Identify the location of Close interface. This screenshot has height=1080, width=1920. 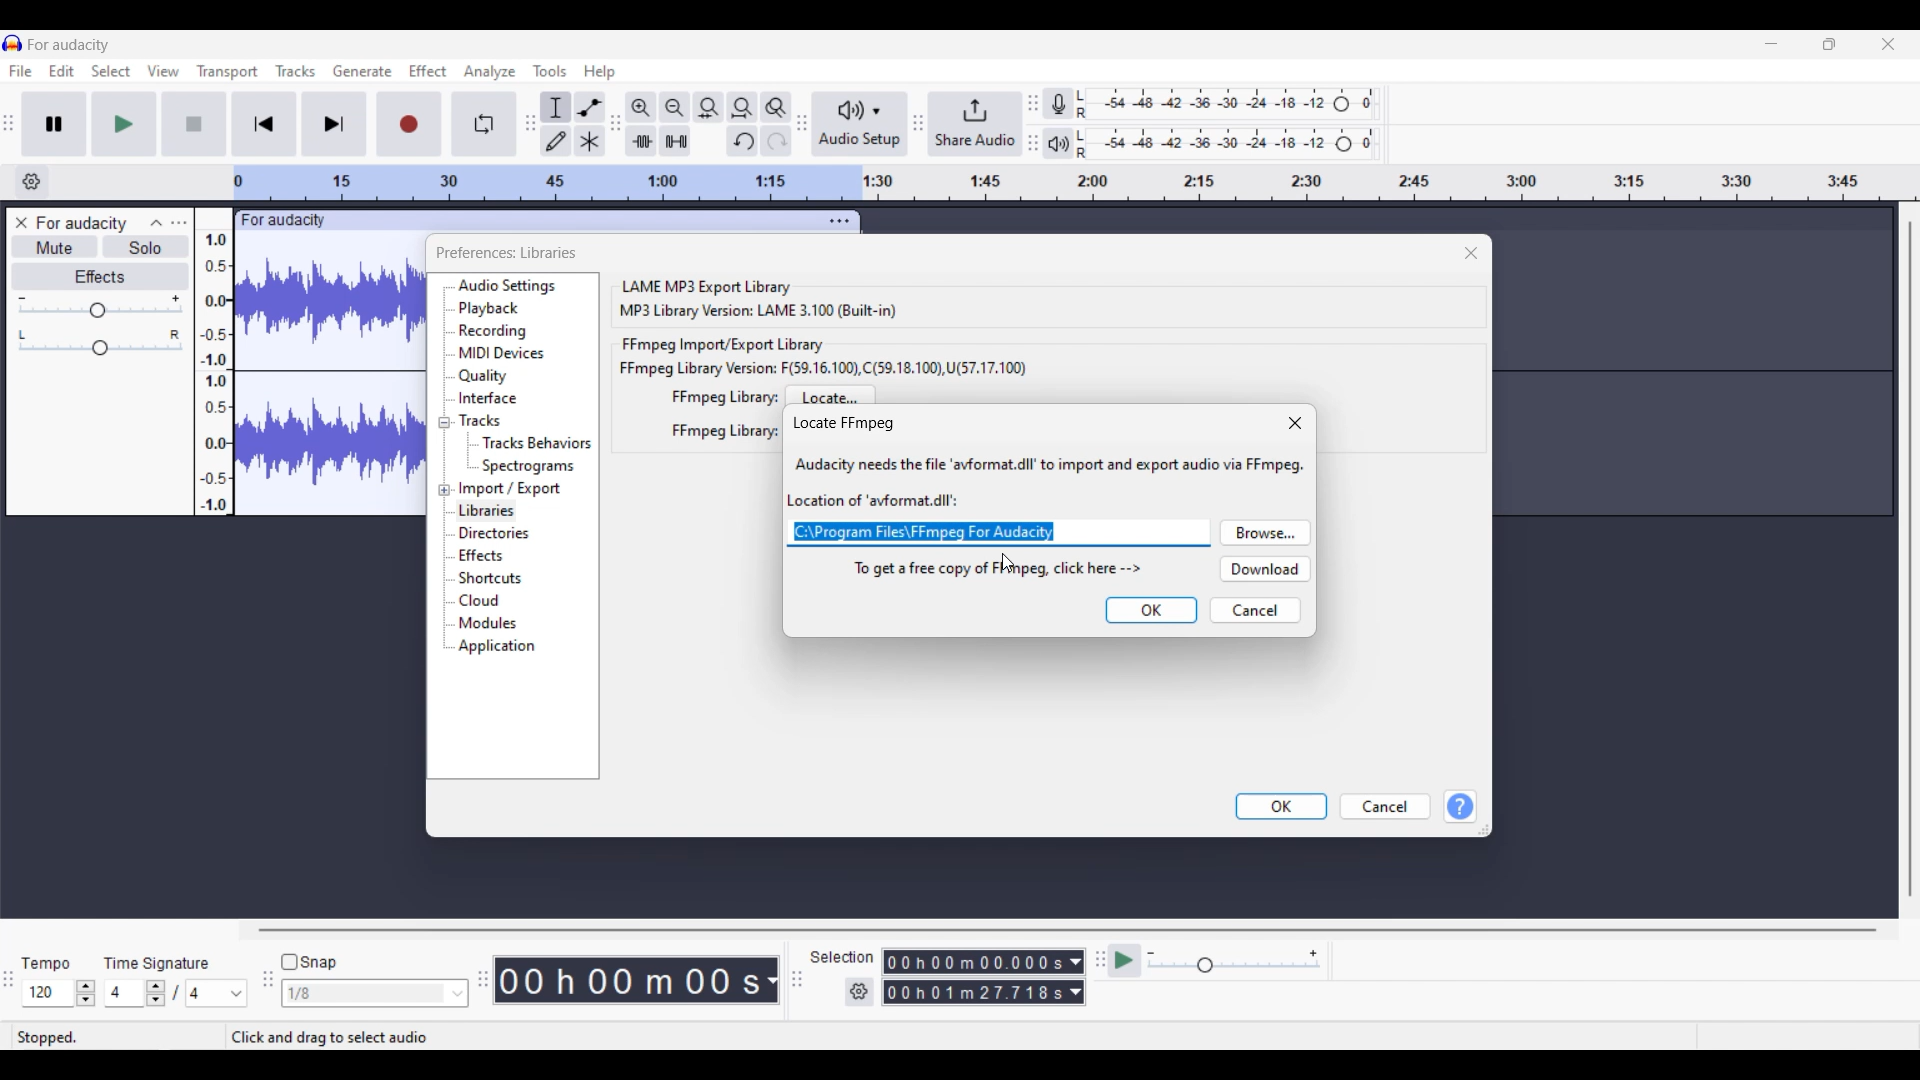
(1889, 44).